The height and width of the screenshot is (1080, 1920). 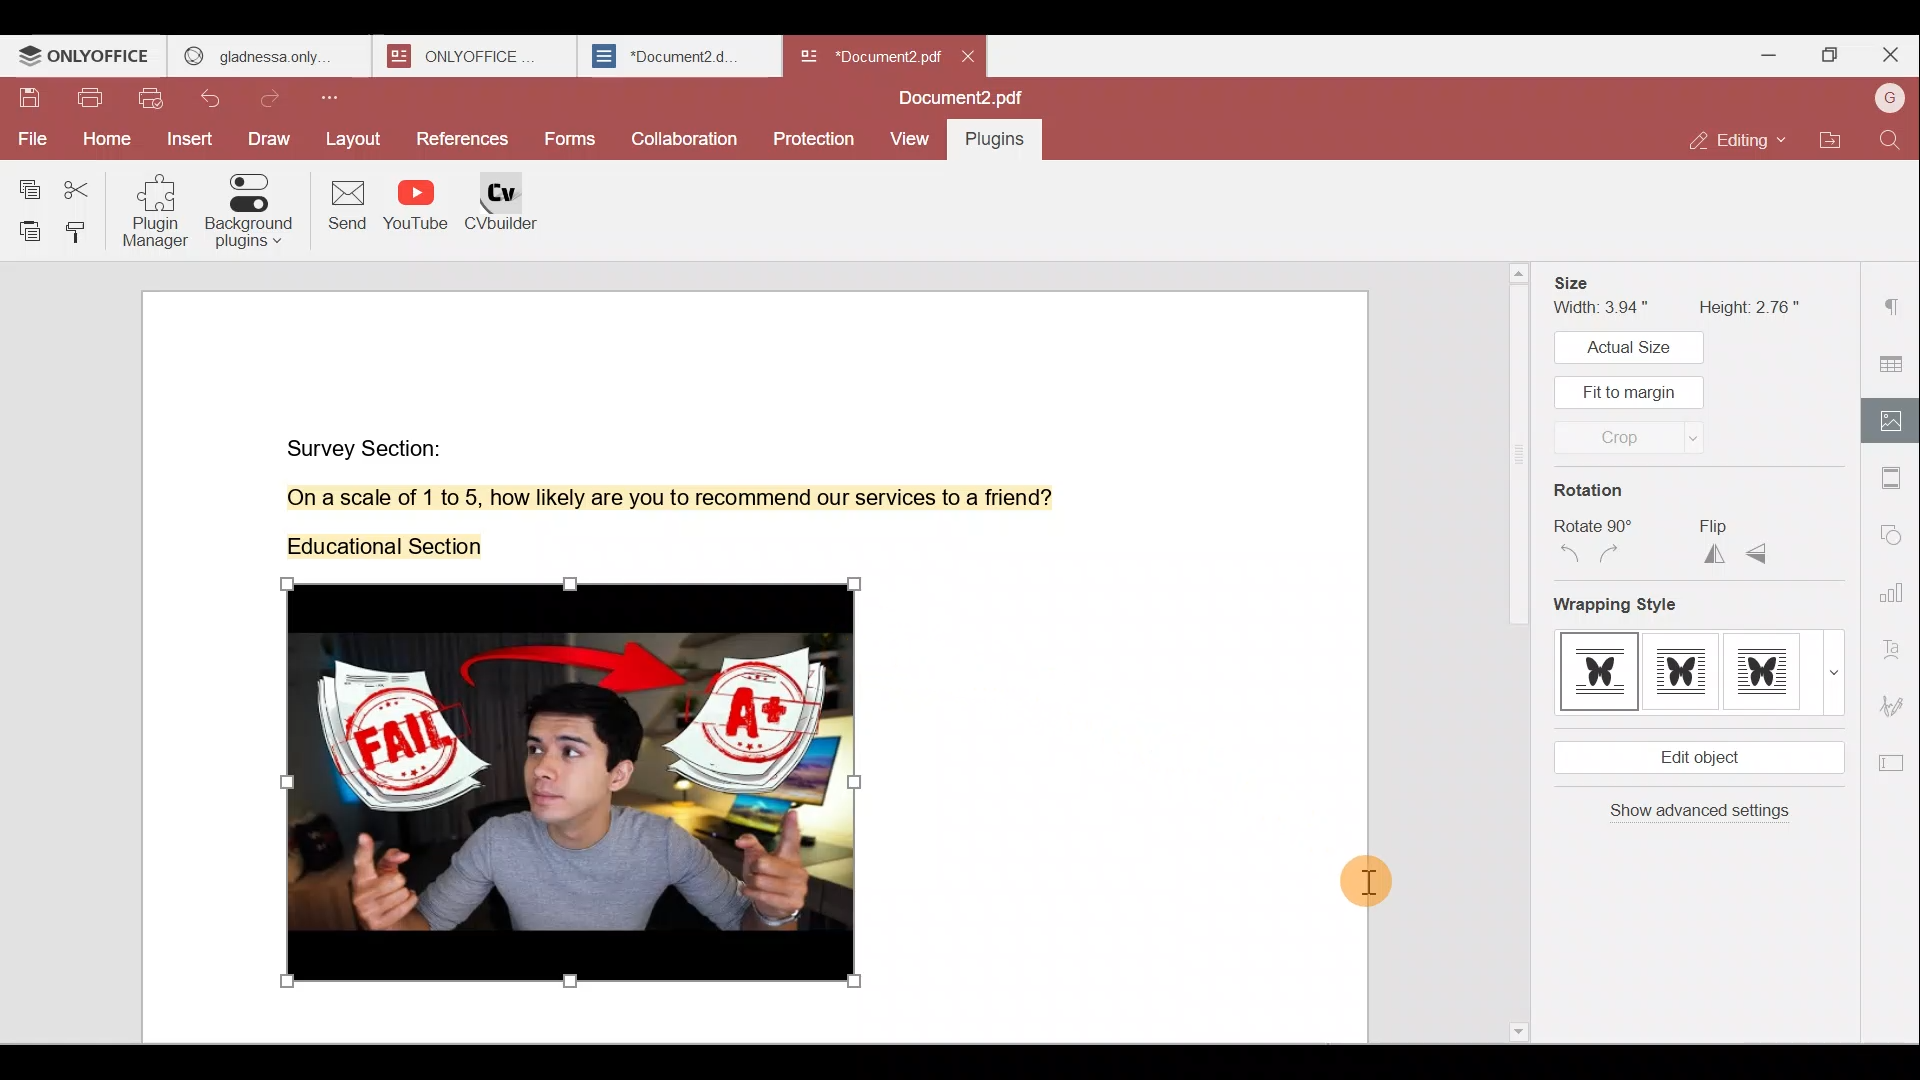 I want to click on Shapes settings, so click(x=1894, y=530).